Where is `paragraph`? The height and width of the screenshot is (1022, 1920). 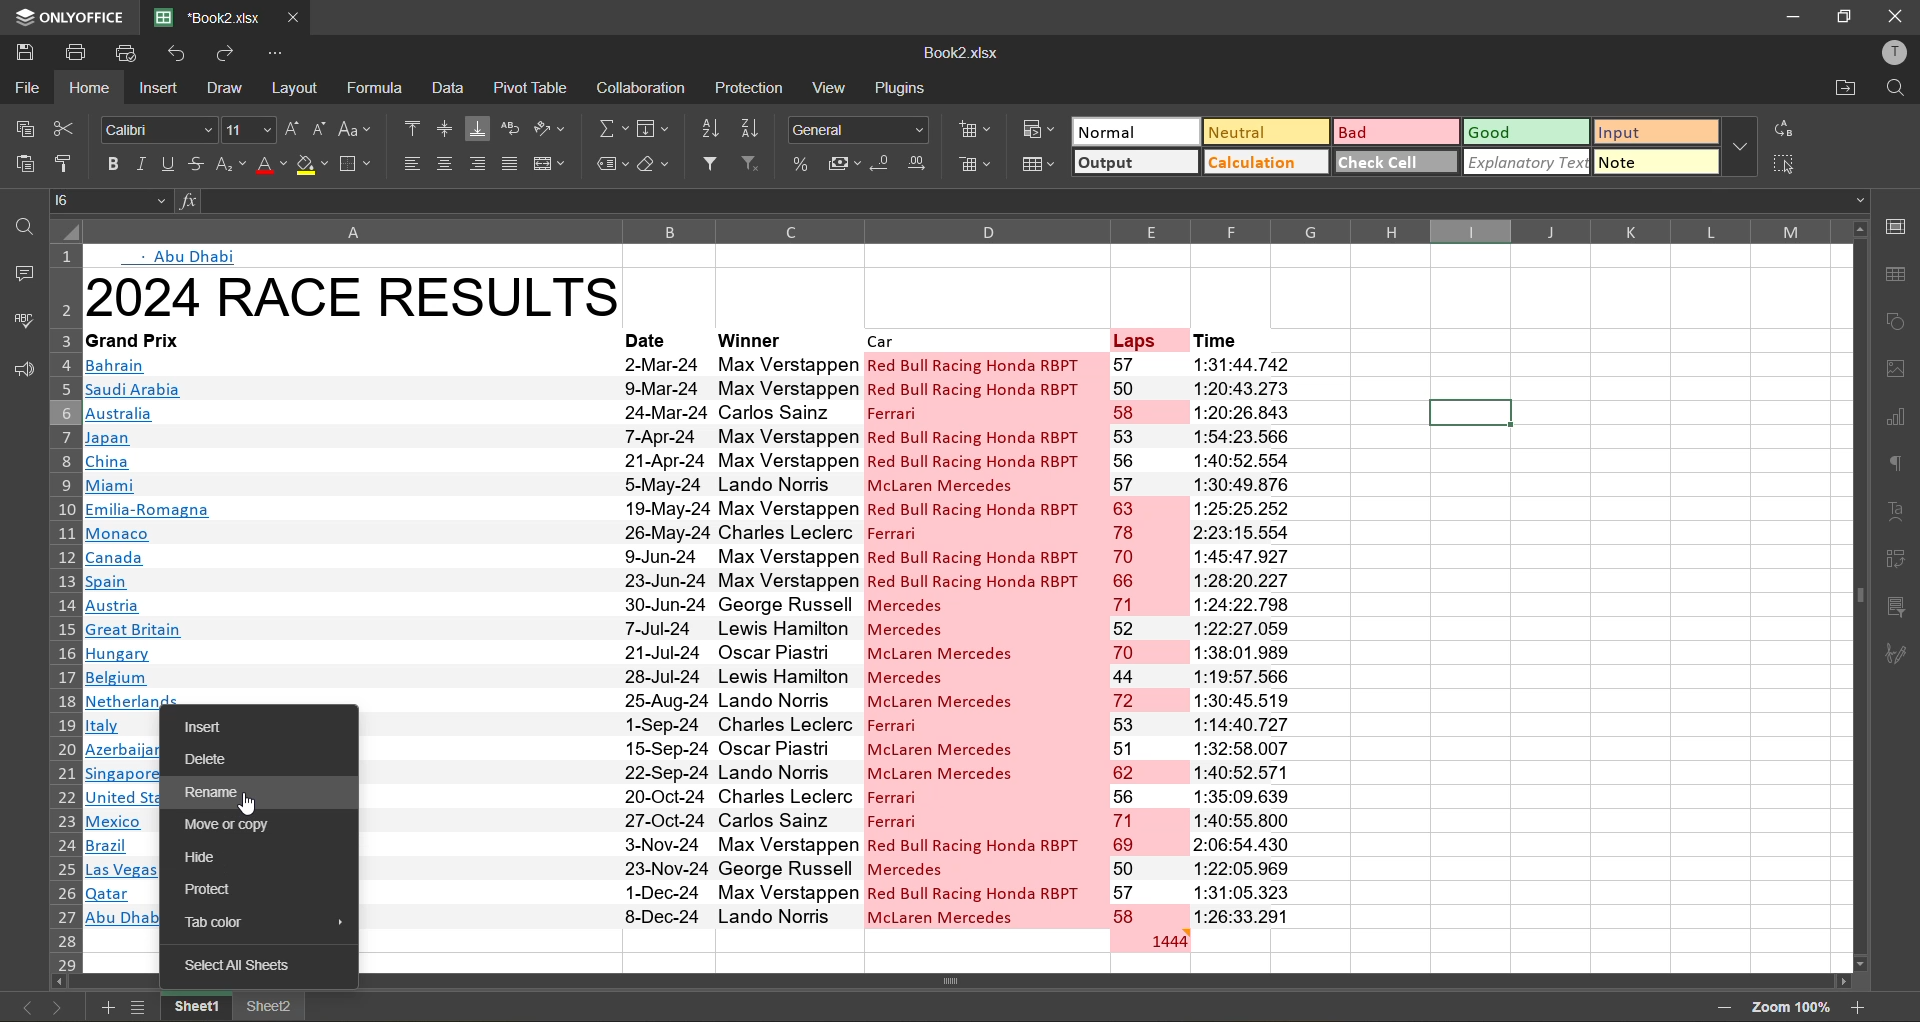
paragraph is located at coordinates (1898, 467).